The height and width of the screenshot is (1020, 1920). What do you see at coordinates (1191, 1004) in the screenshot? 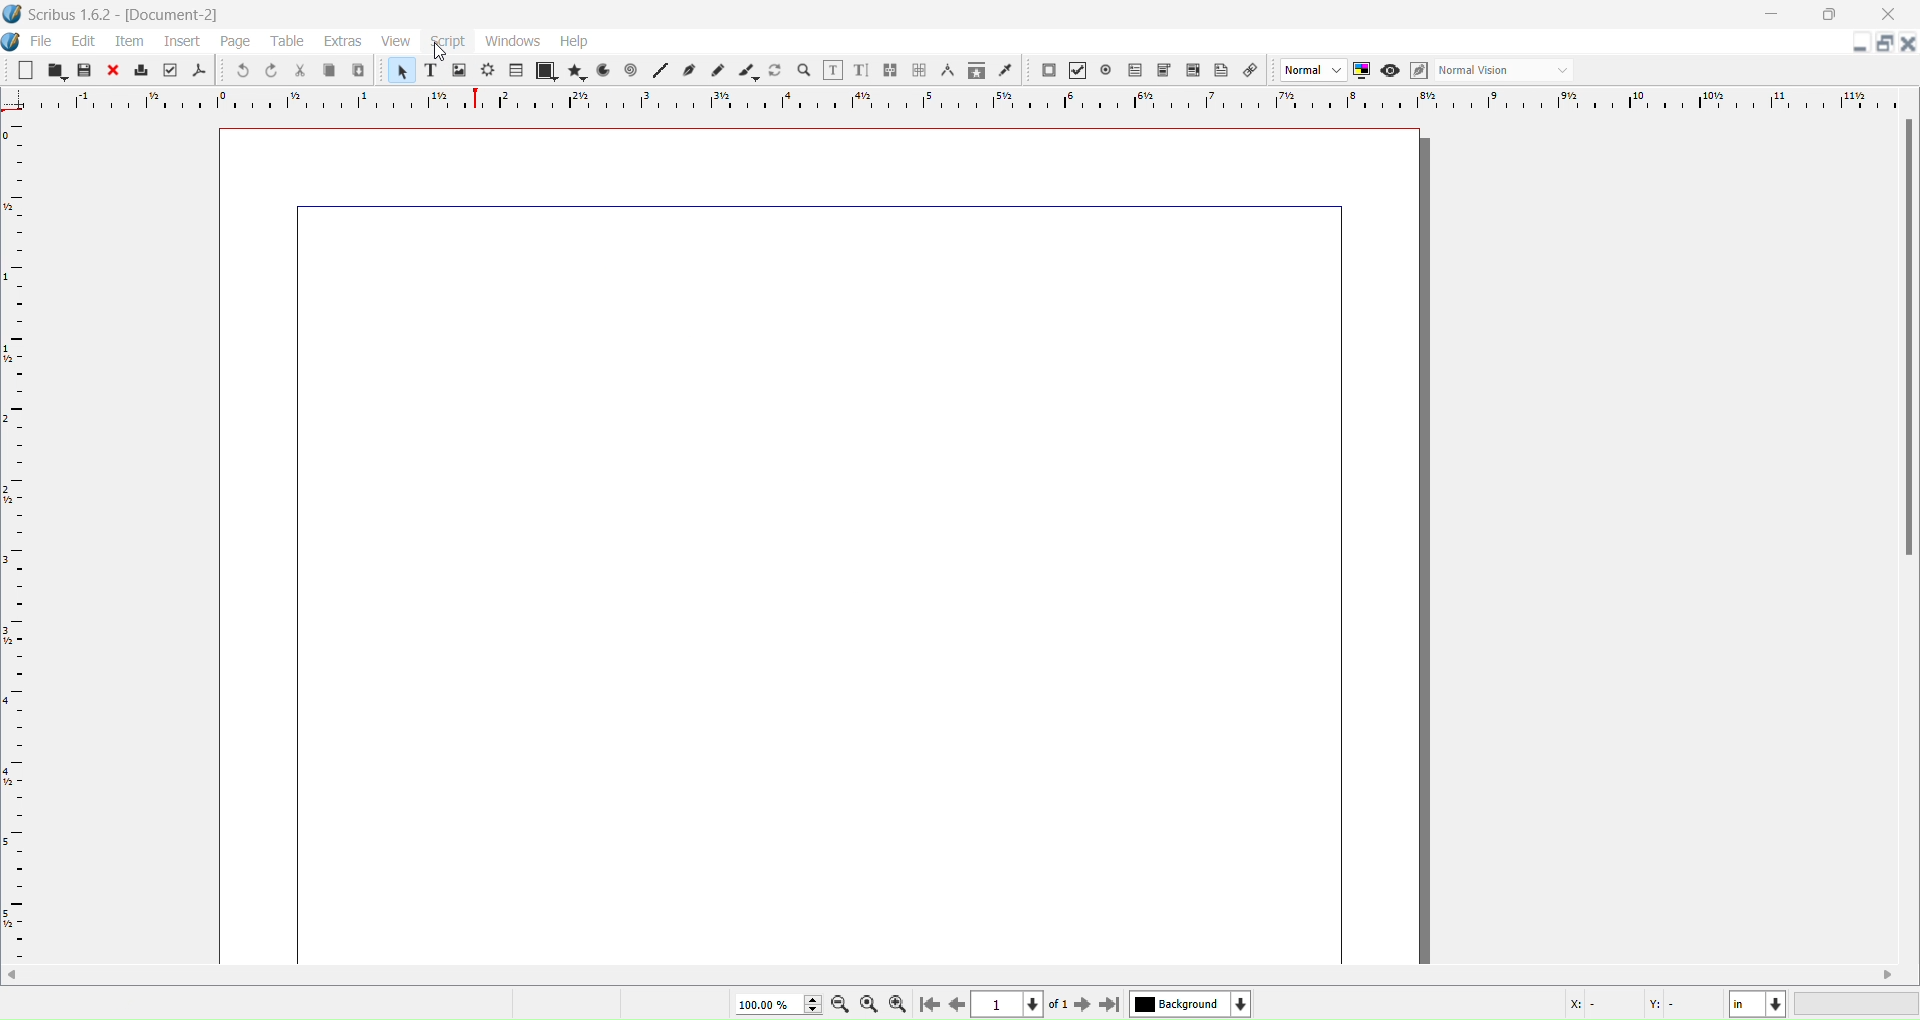
I see `Select the current layer` at bounding box center [1191, 1004].